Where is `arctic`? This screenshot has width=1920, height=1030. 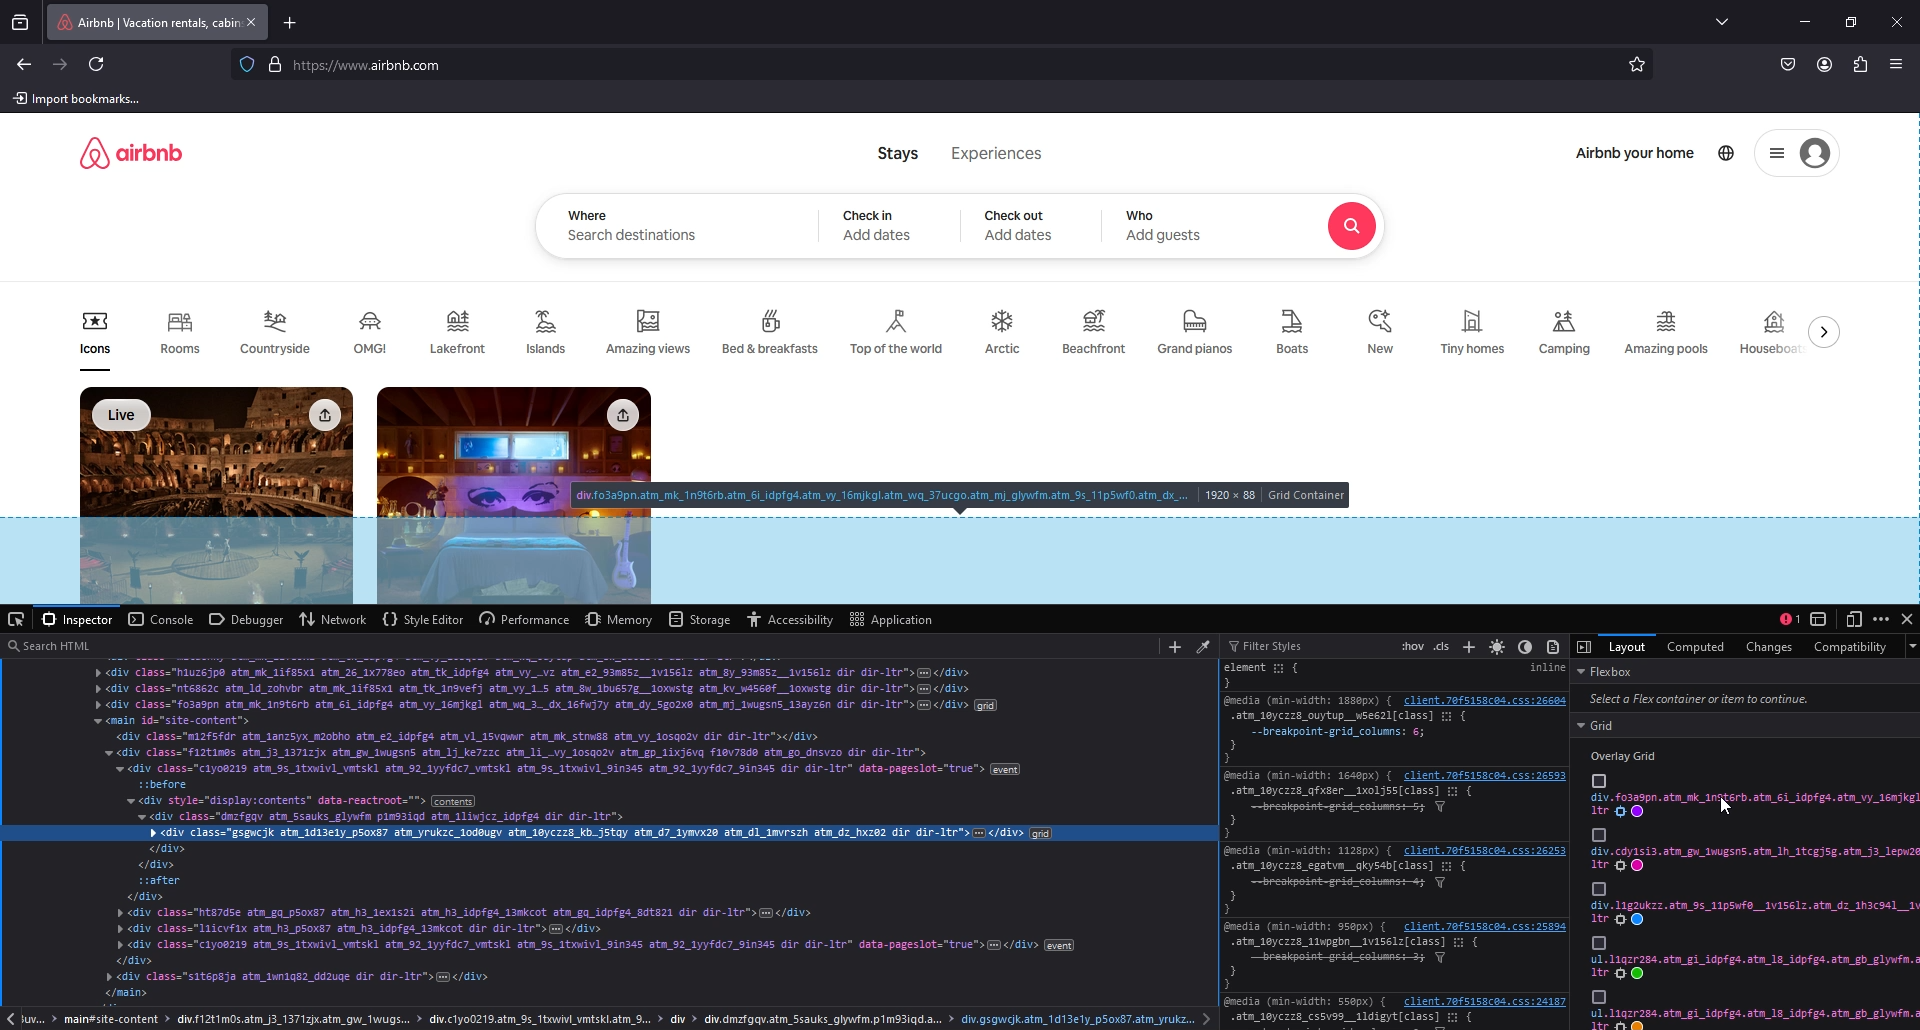
arctic is located at coordinates (1005, 333).